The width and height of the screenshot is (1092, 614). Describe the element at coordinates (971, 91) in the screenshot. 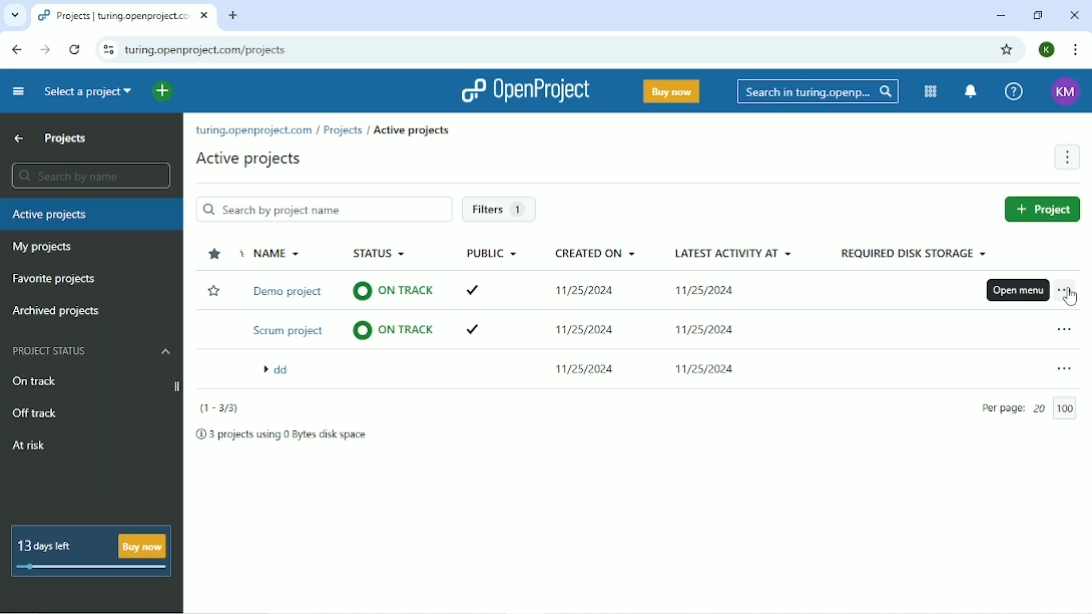

I see `To notification center` at that location.